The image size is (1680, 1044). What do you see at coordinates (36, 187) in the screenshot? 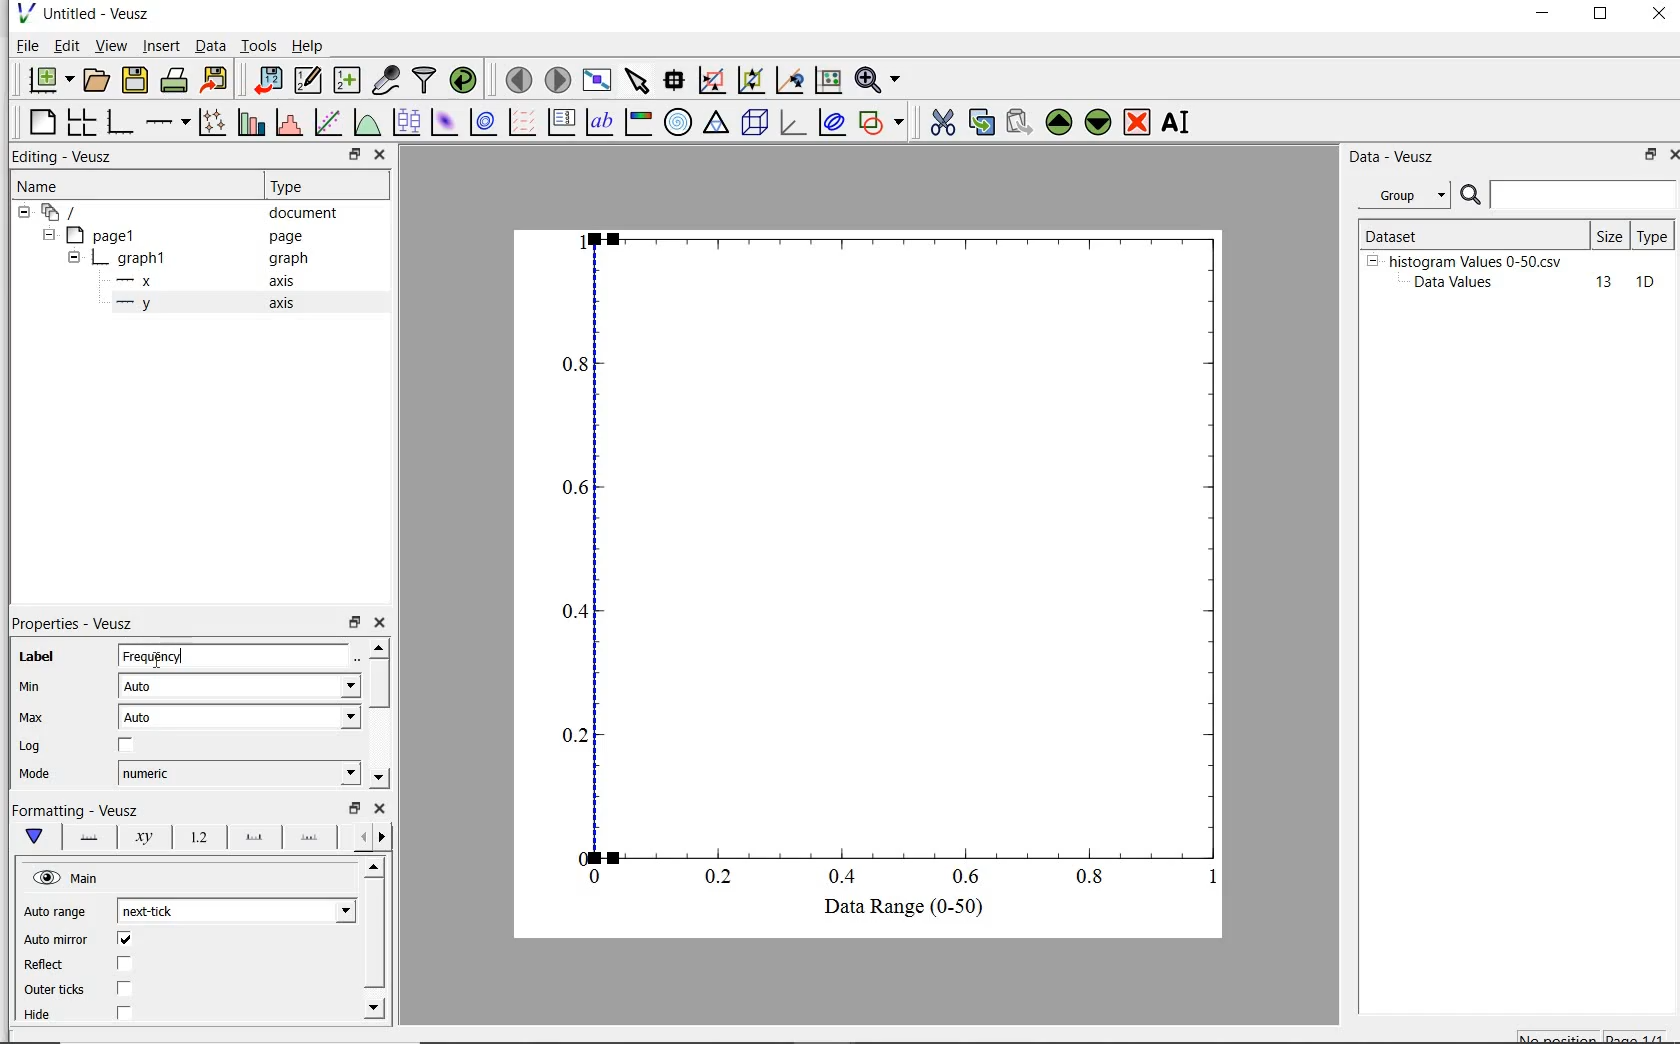
I see `name` at bounding box center [36, 187].